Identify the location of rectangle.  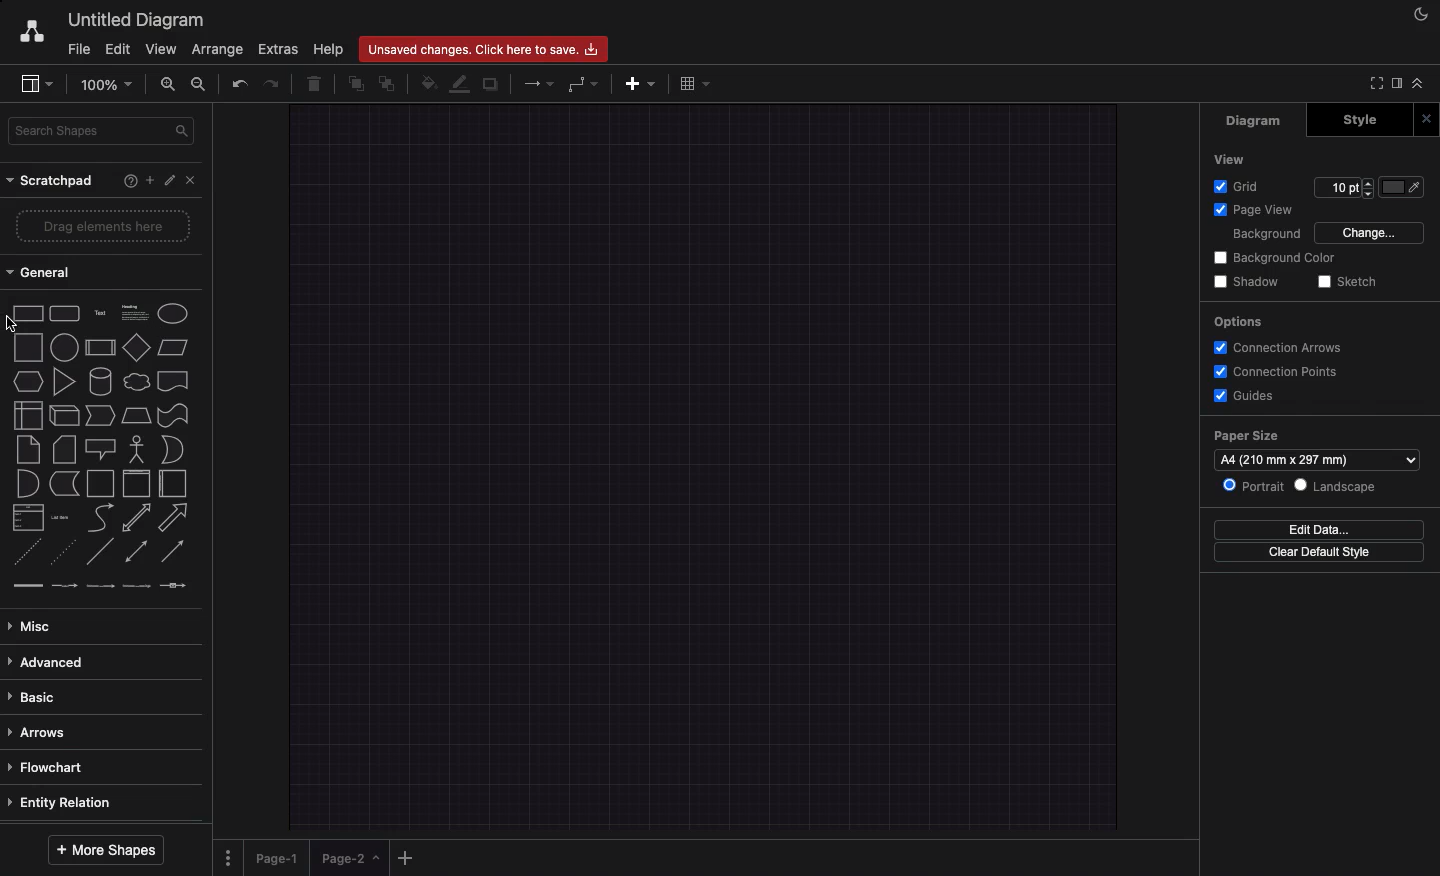
(28, 312).